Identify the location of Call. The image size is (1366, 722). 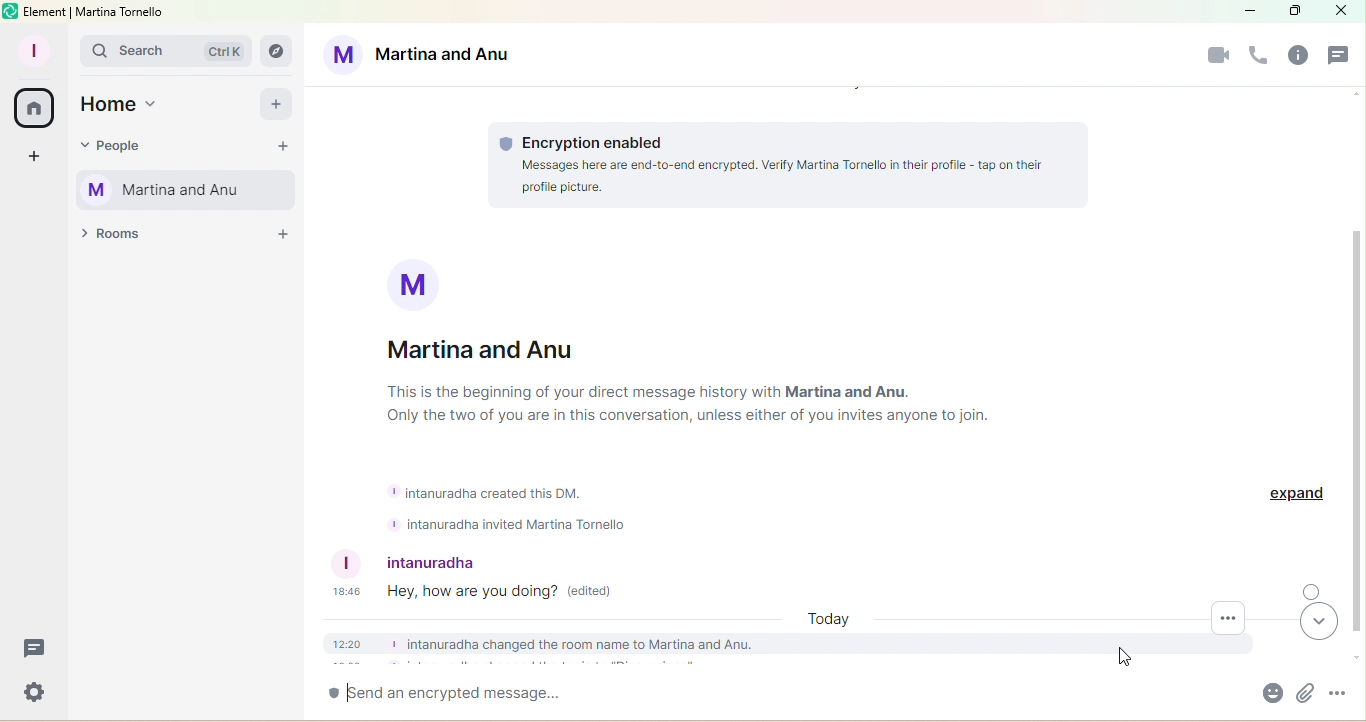
(1260, 56).